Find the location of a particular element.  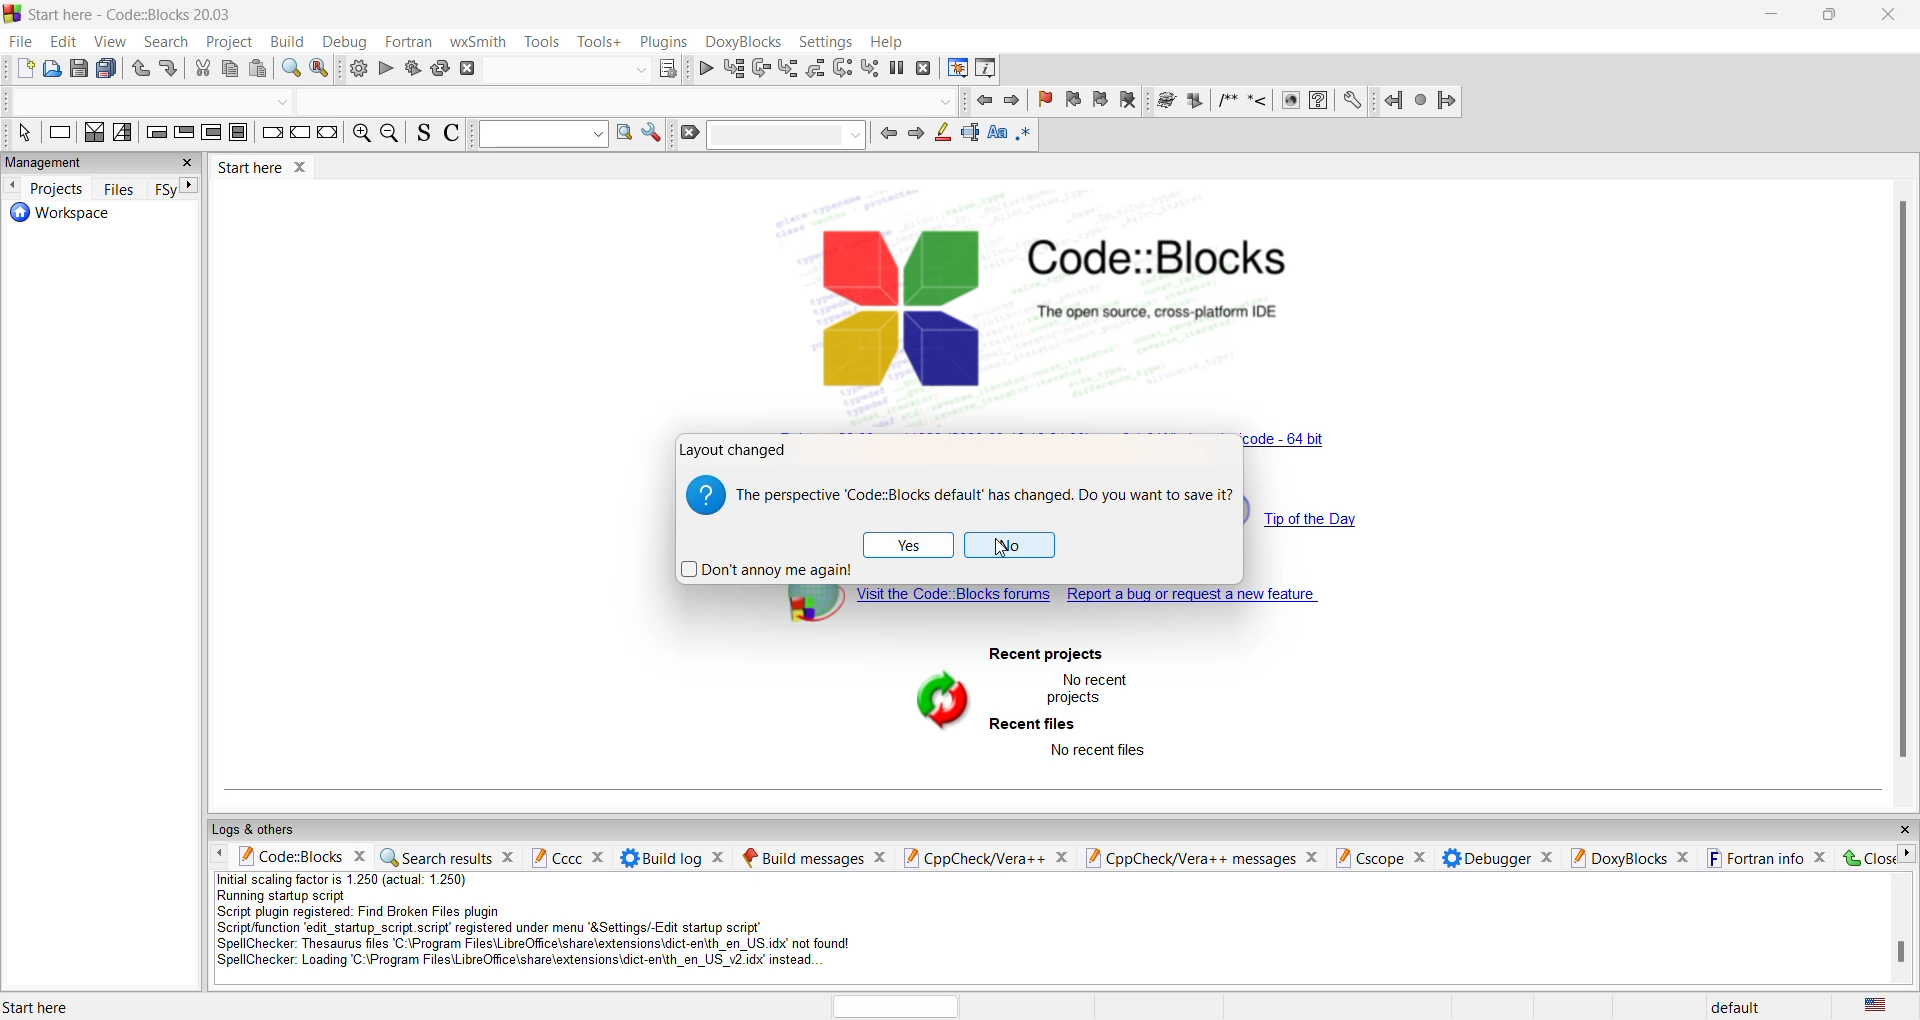

files is located at coordinates (117, 190).